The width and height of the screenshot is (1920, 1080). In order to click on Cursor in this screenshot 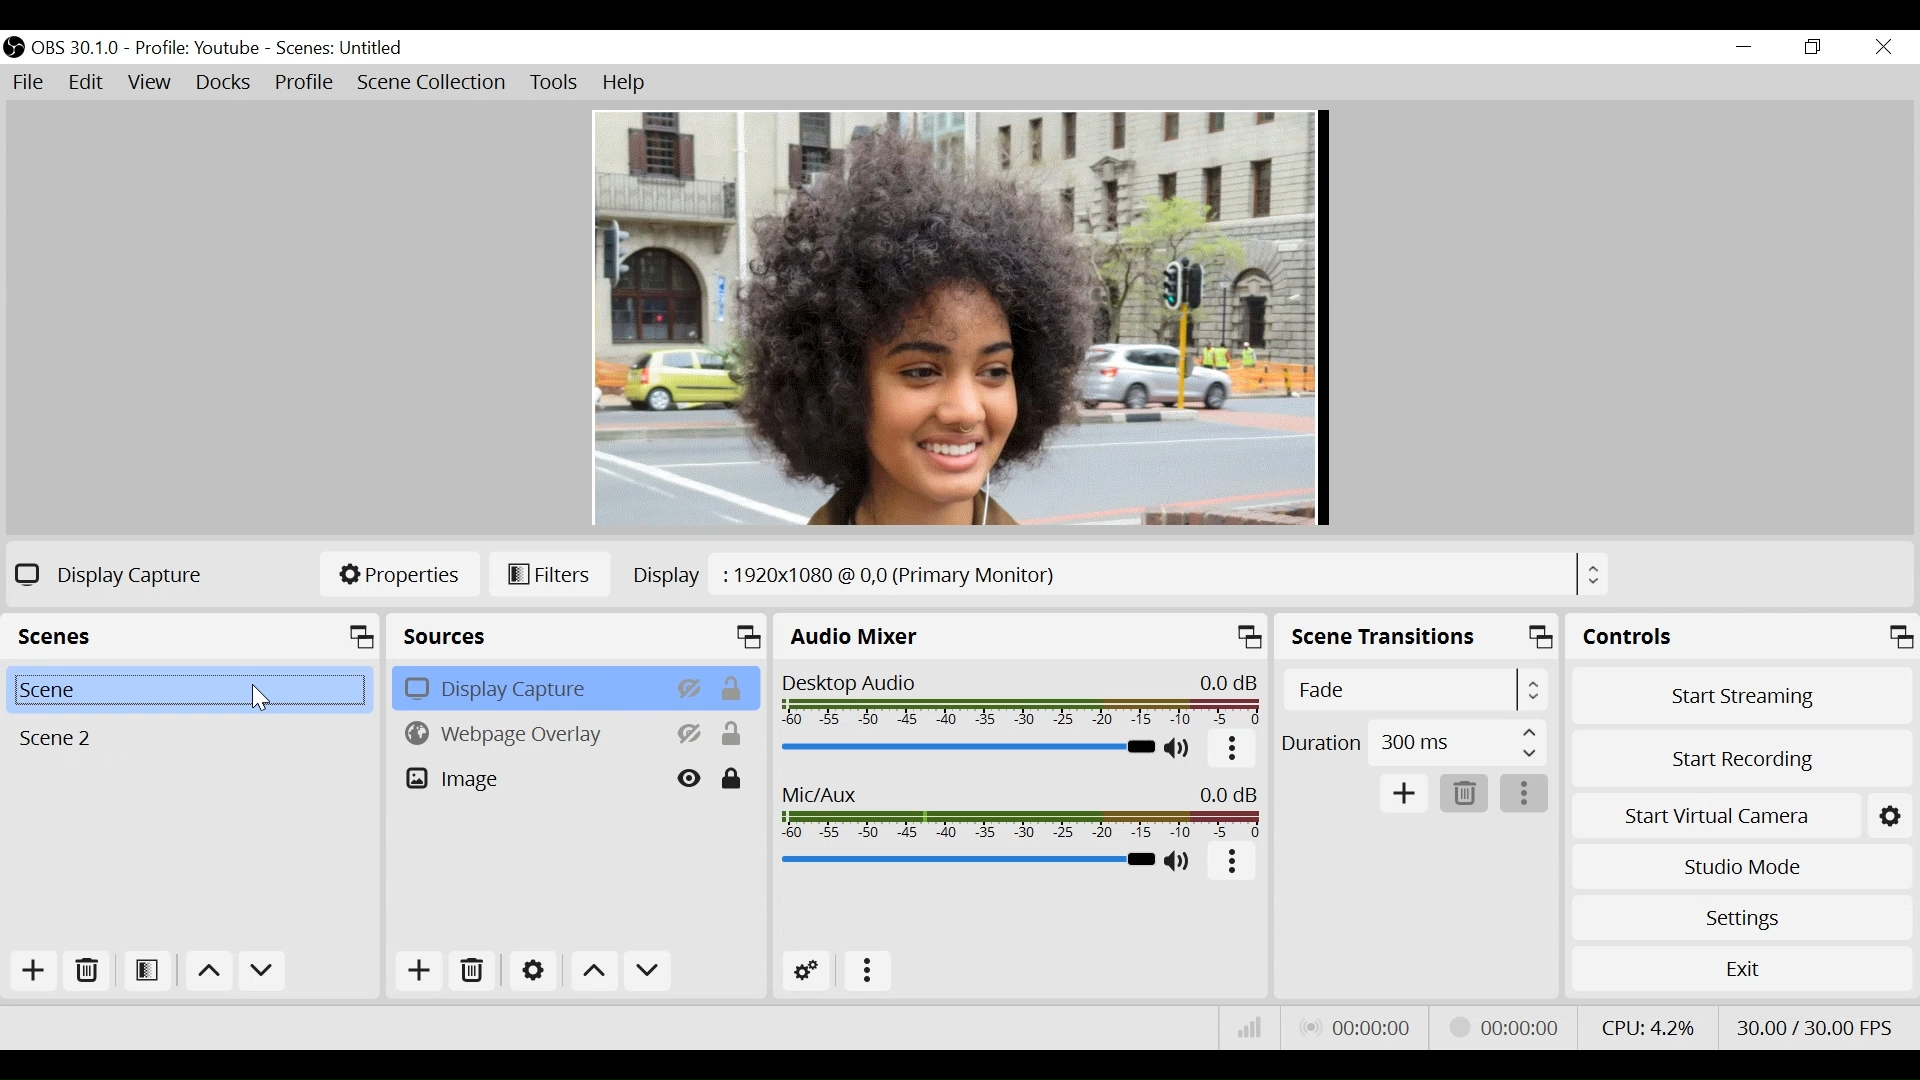, I will do `click(259, 700)`.